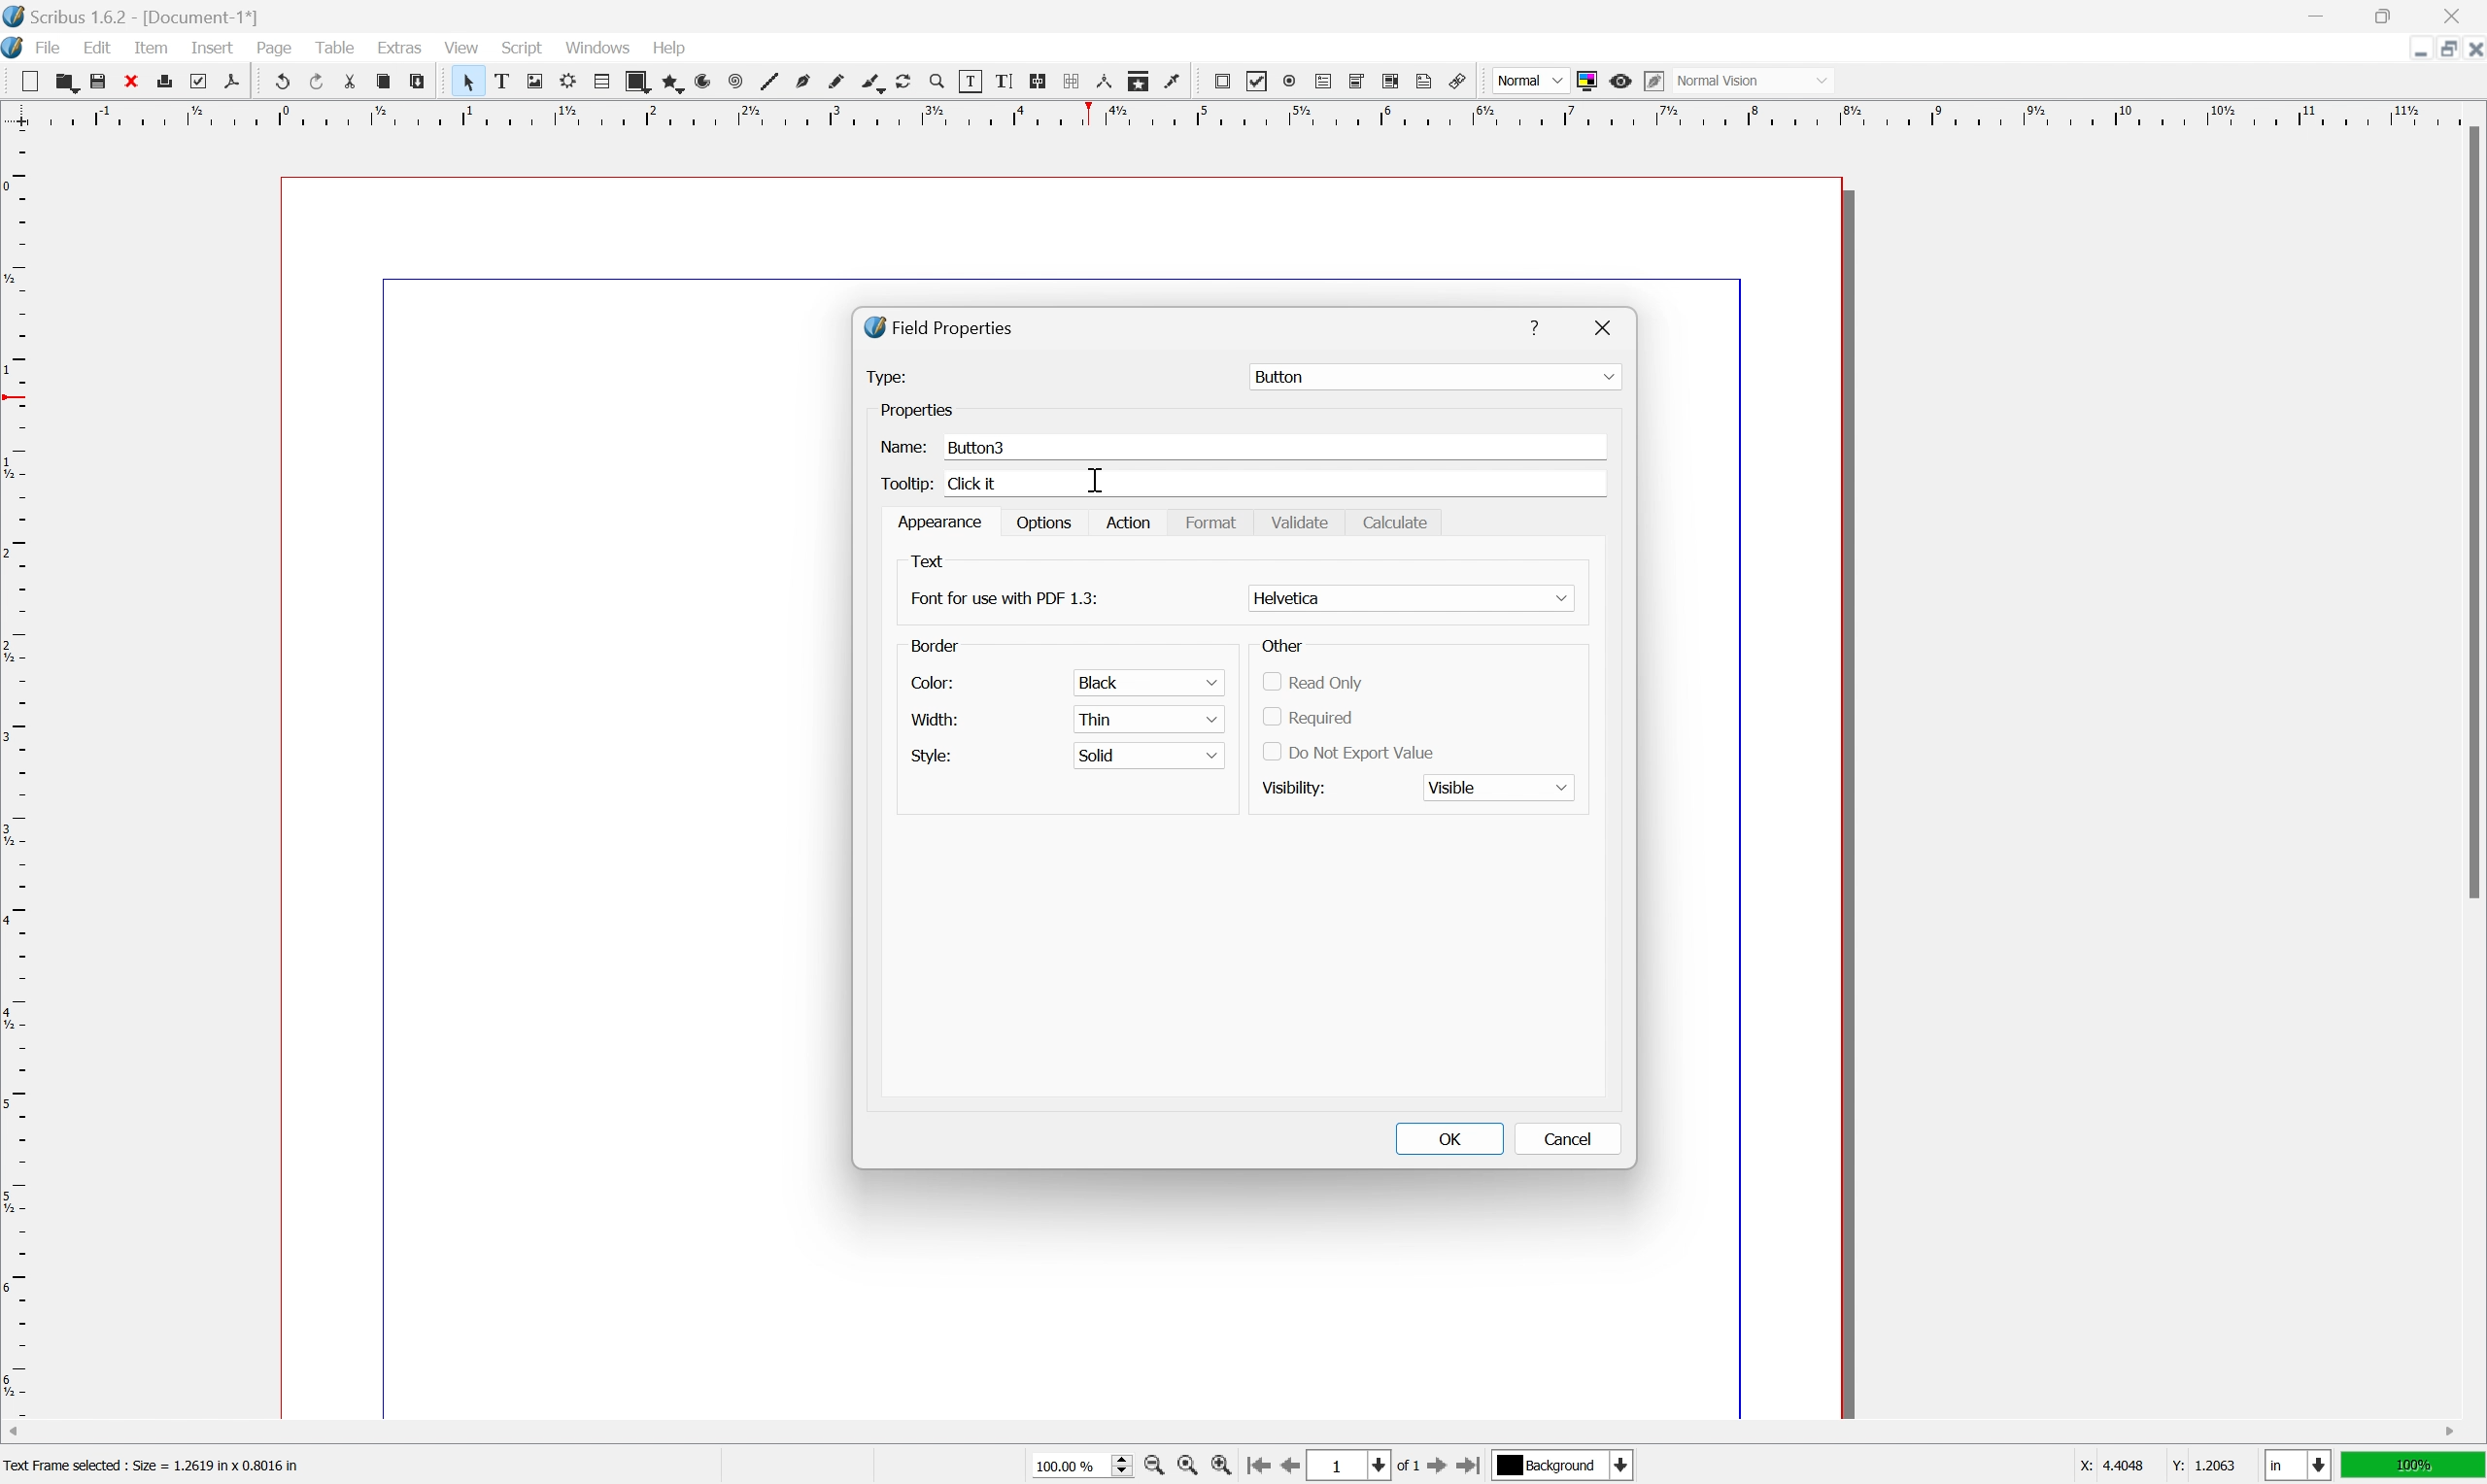  Describe the element at coordinates (870, 82) in the screenshot. I see `calligraphy line` at that location.